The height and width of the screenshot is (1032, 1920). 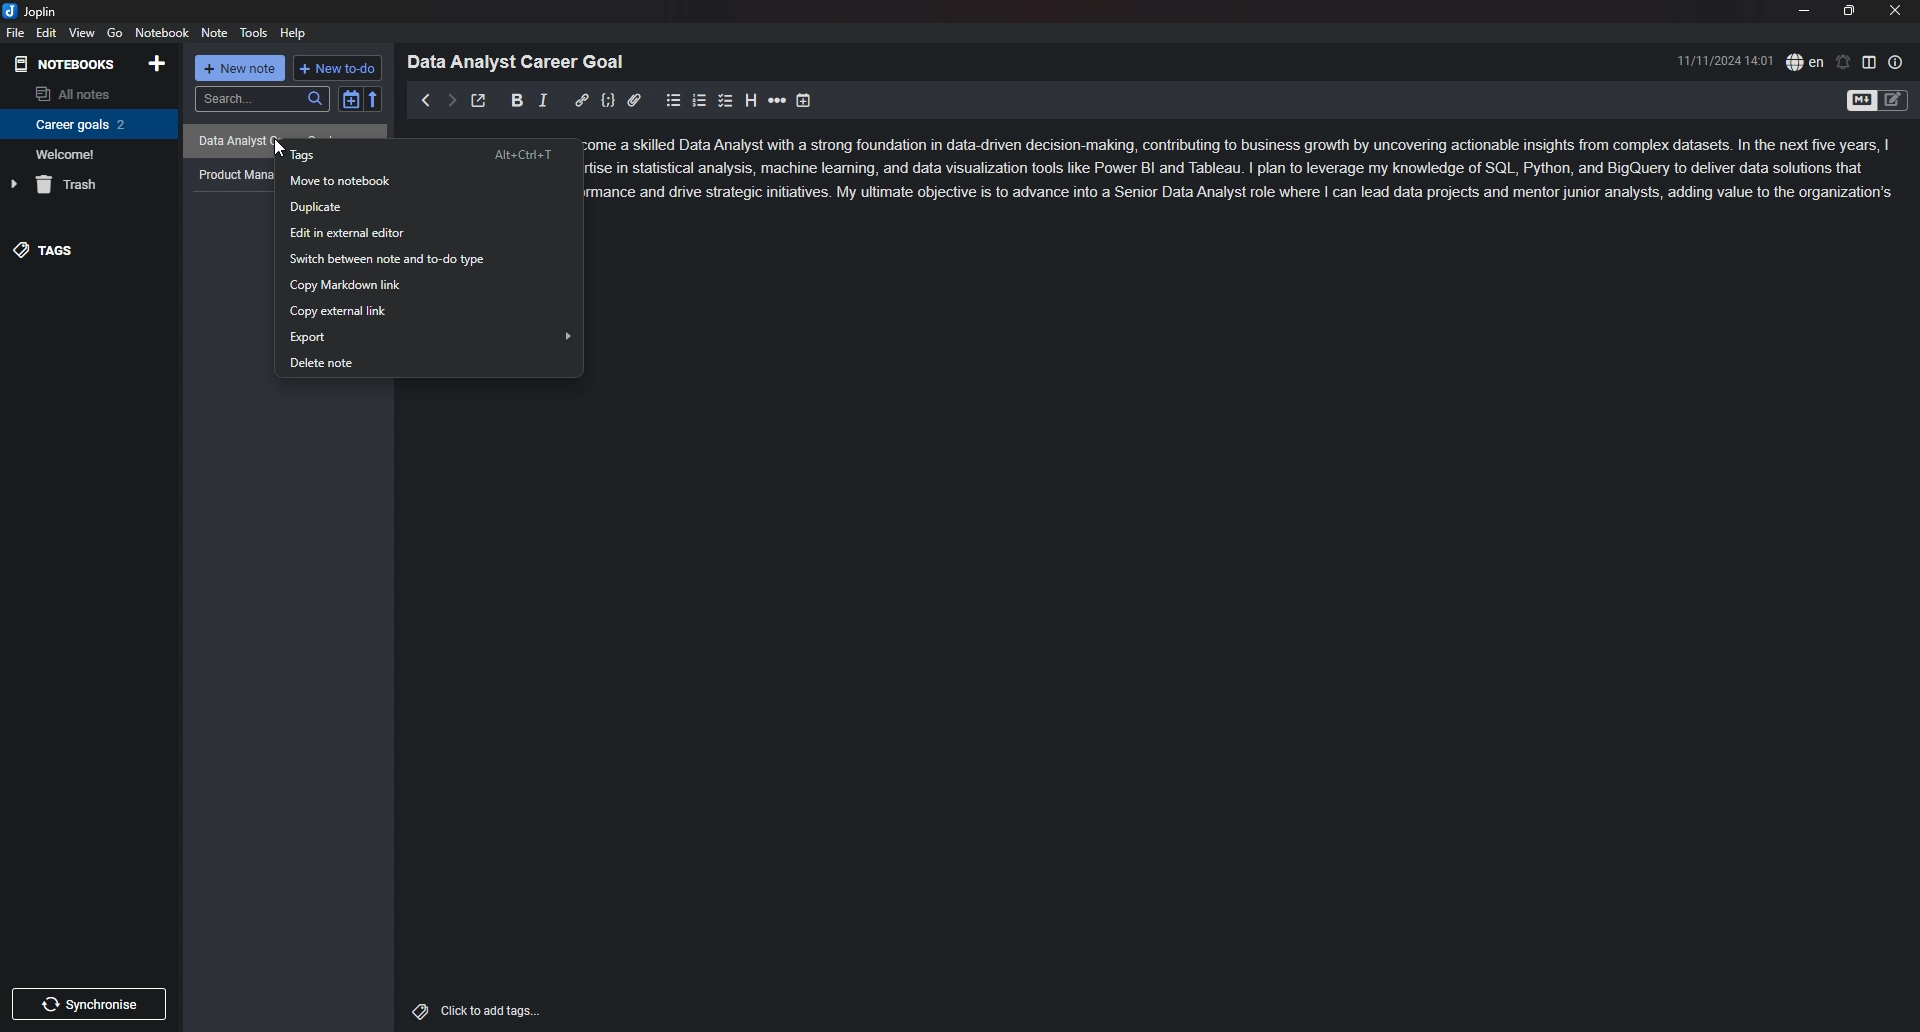 What do you see at coordinates (425, 182) in the screenshot?
I see `move to notebook` at bounding box center [425, 182].